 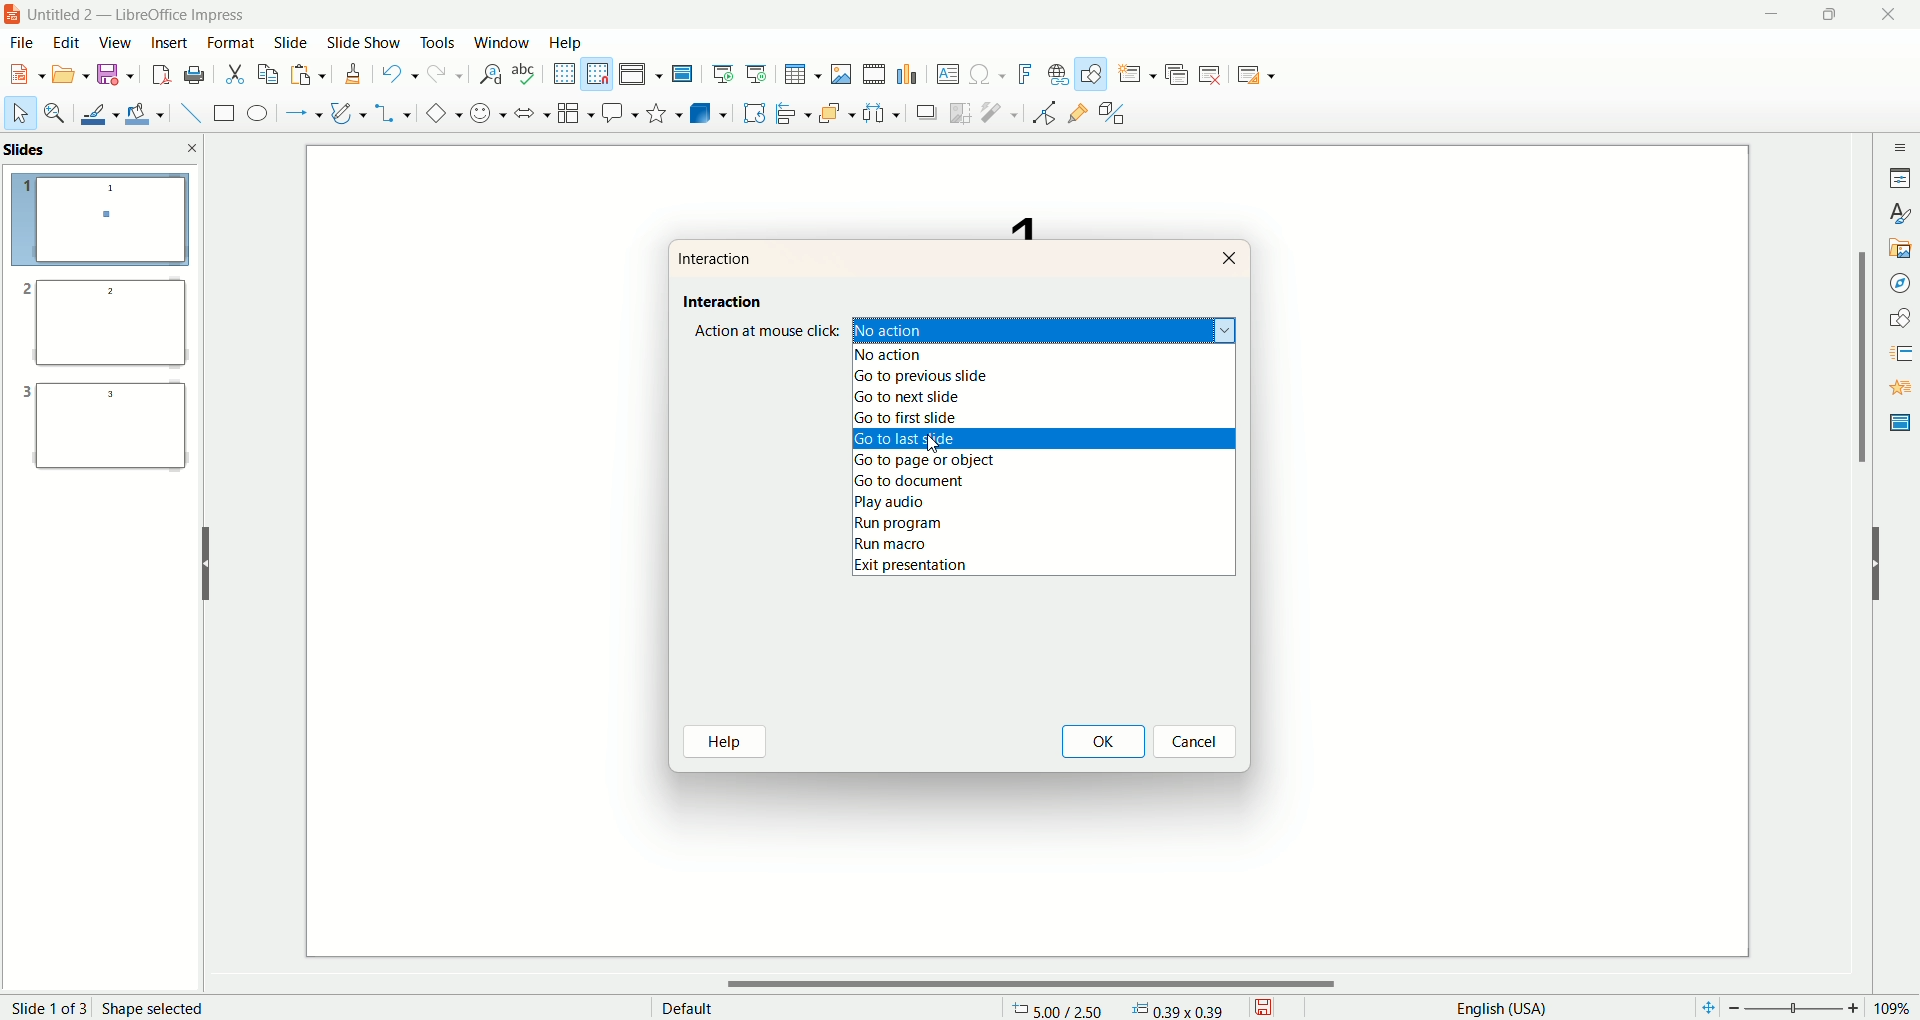 What do you see at coordinates (257, 115) in the screenshot?
I see `ellipse` at bounding box center [257, 115].